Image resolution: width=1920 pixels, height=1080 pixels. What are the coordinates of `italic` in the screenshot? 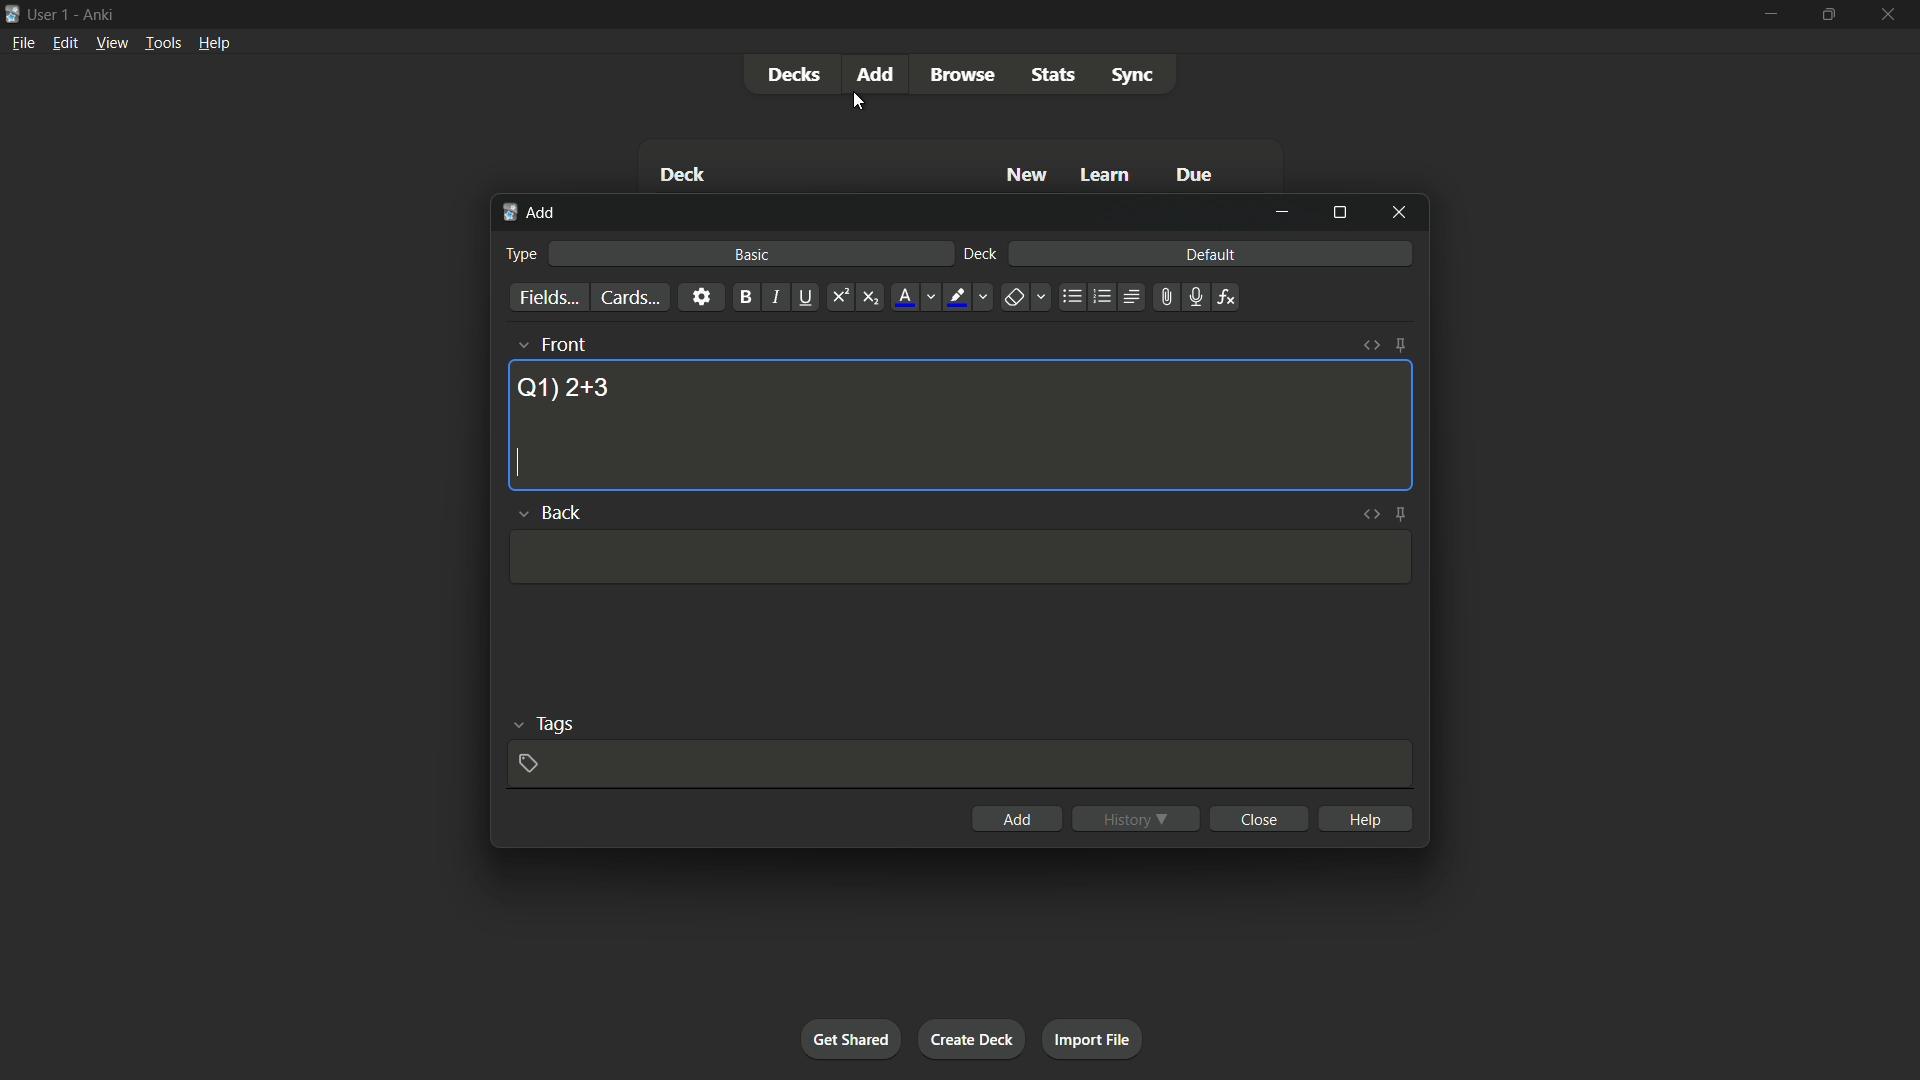 It's located at (774, 297).